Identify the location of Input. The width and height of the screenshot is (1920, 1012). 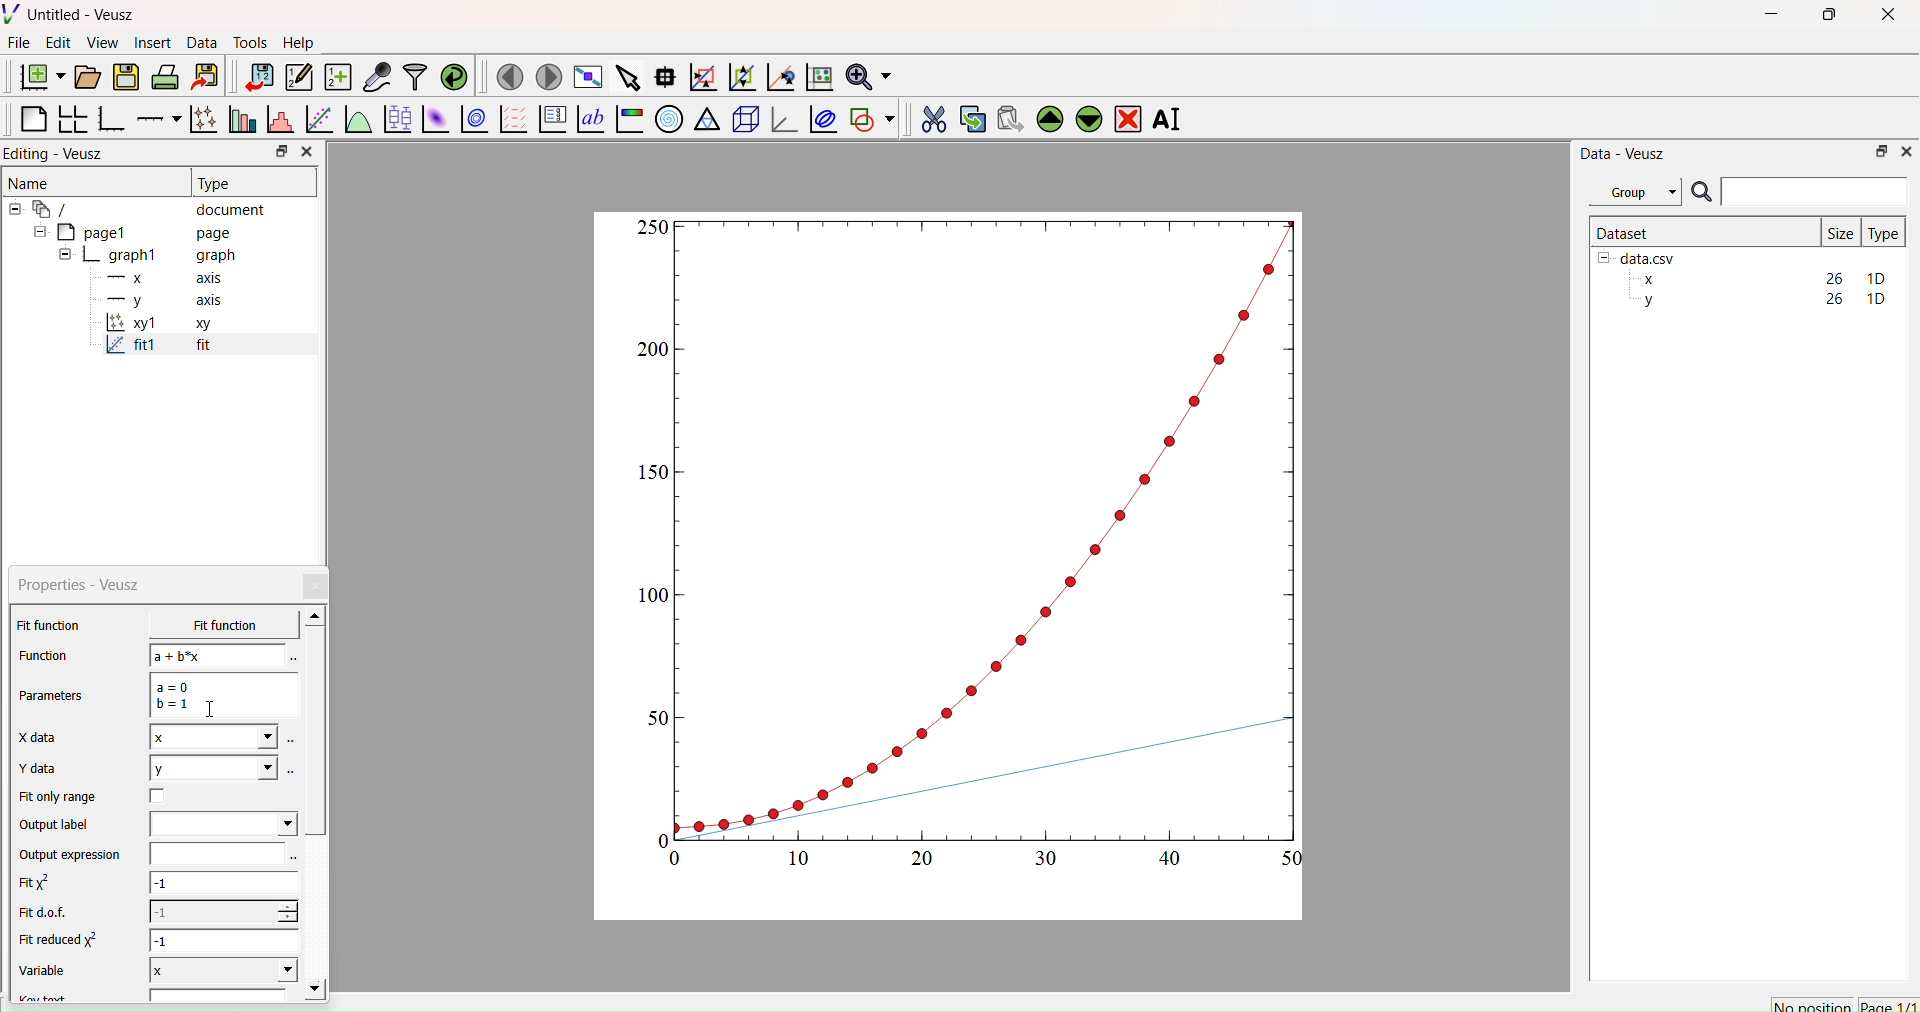
(1814, 191).